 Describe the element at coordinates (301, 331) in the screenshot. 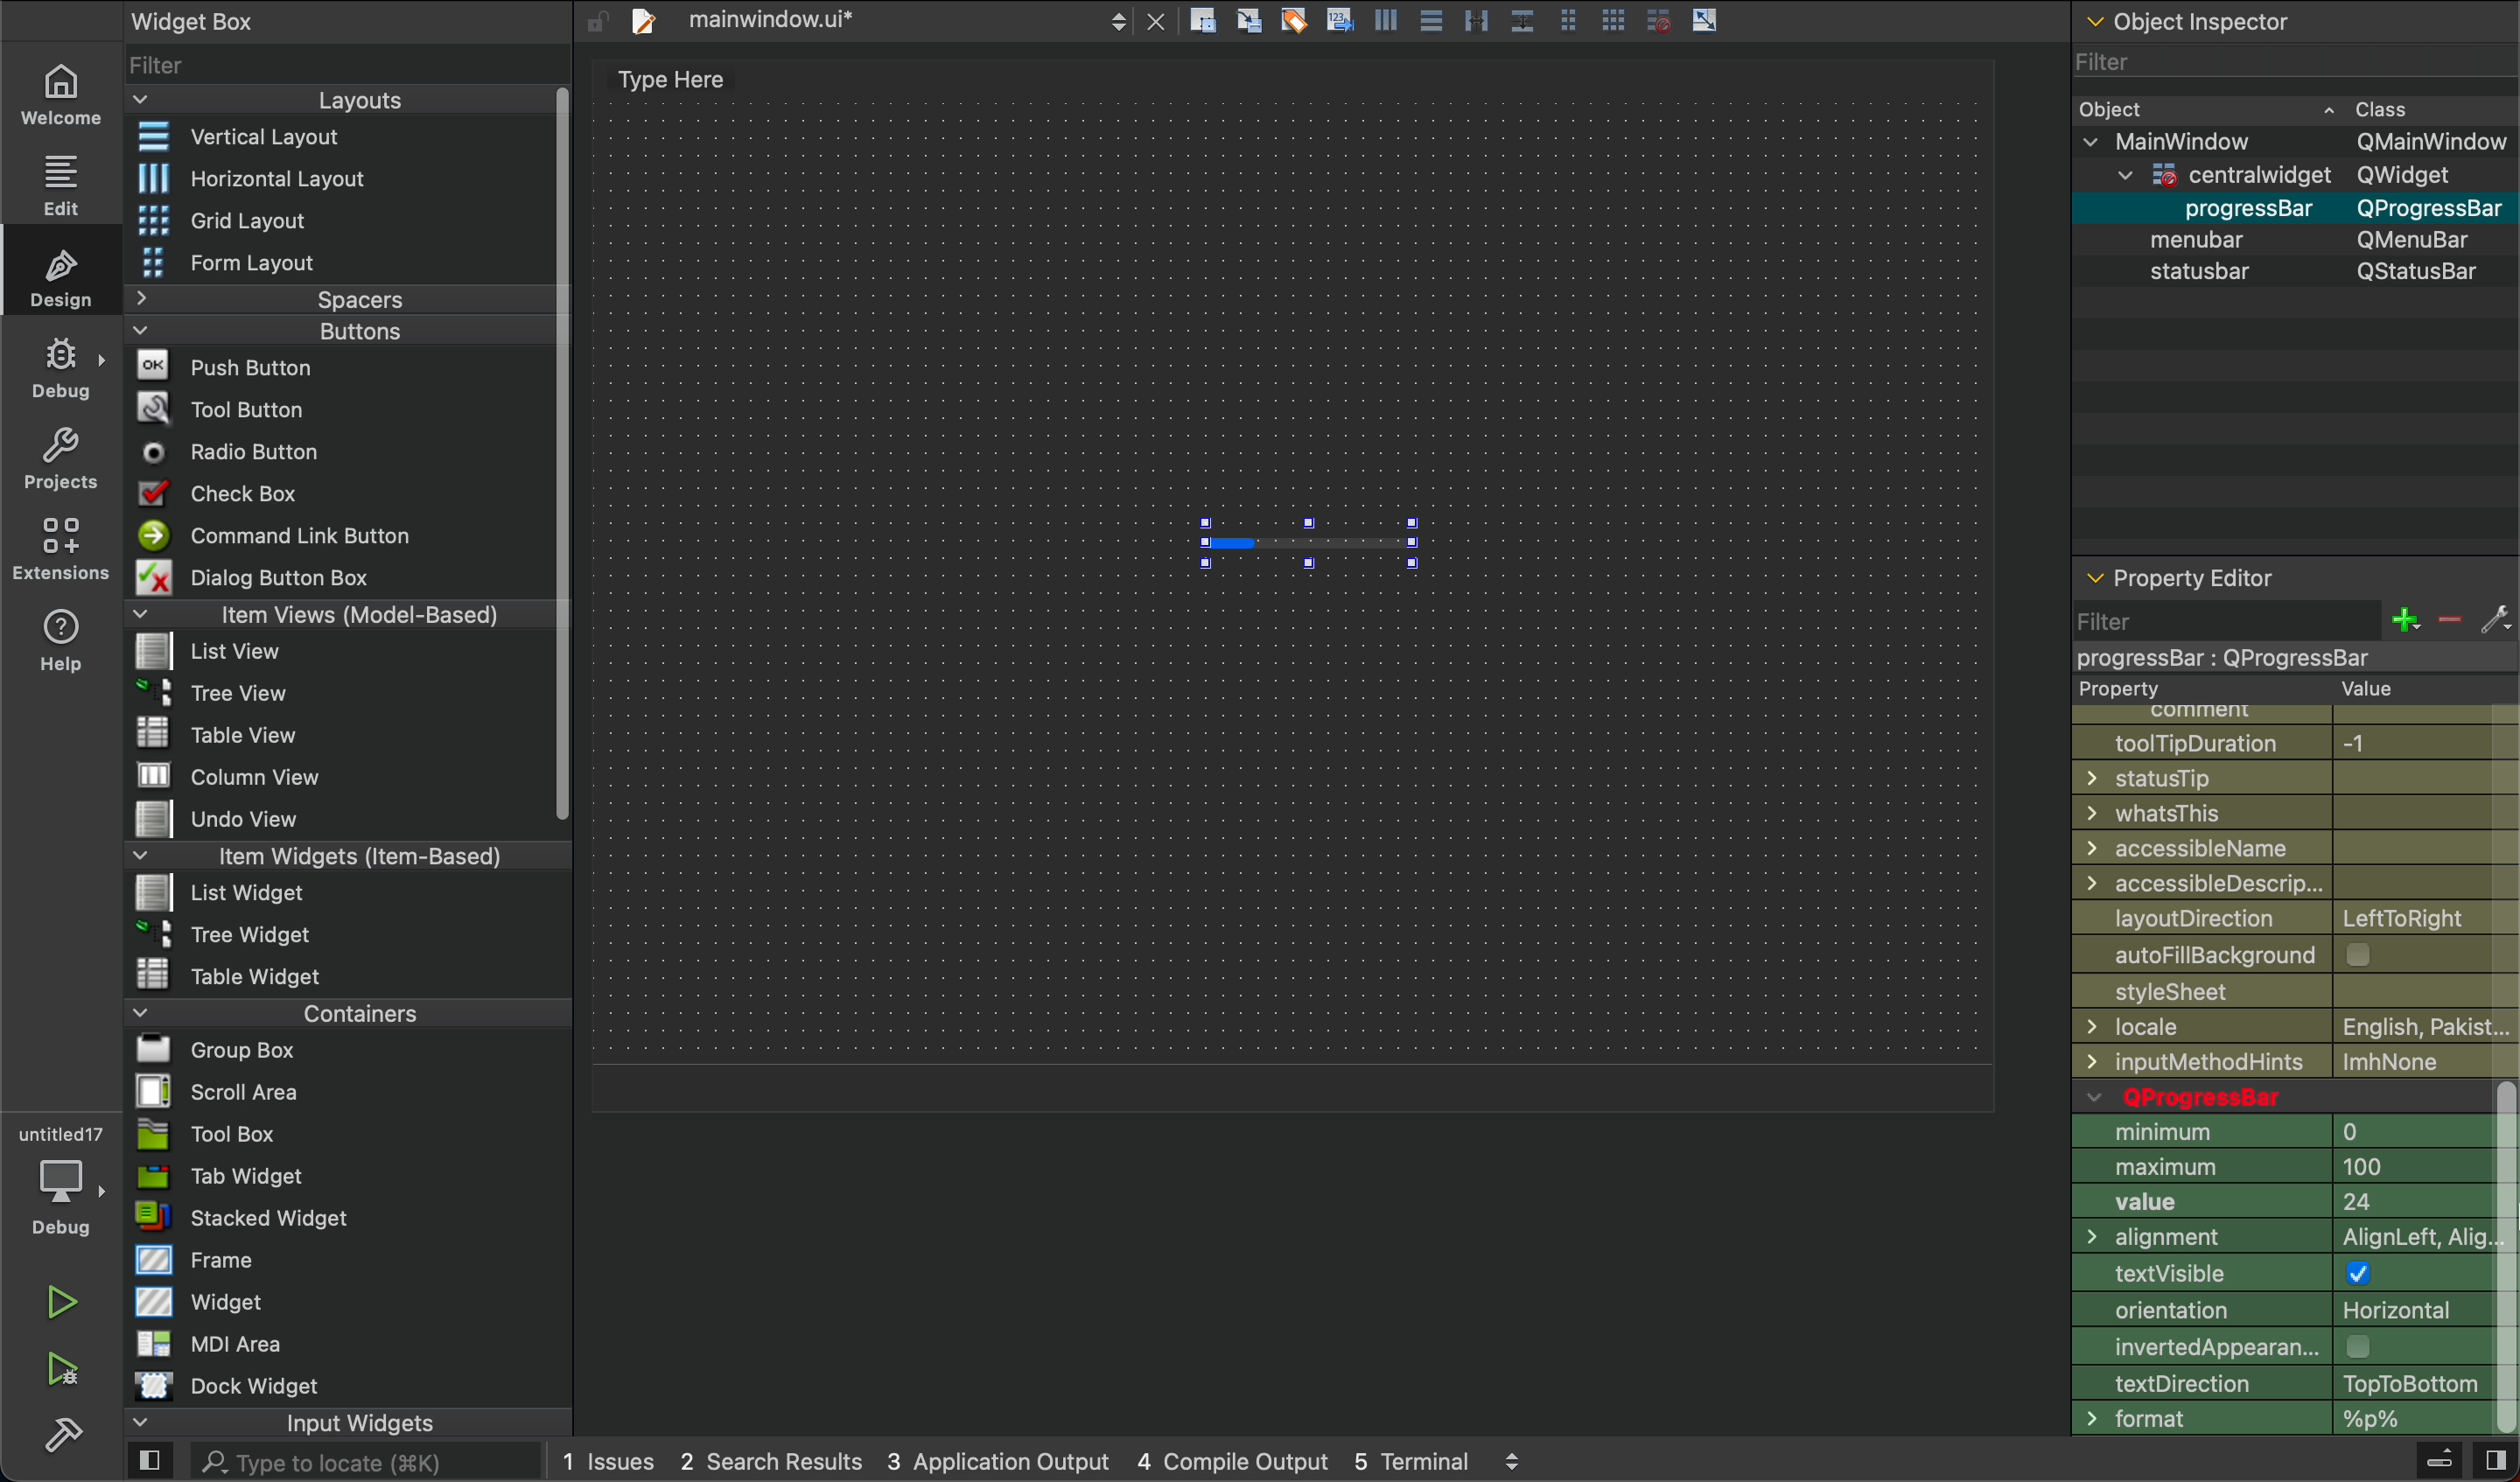

I see `Buttons` at that location.